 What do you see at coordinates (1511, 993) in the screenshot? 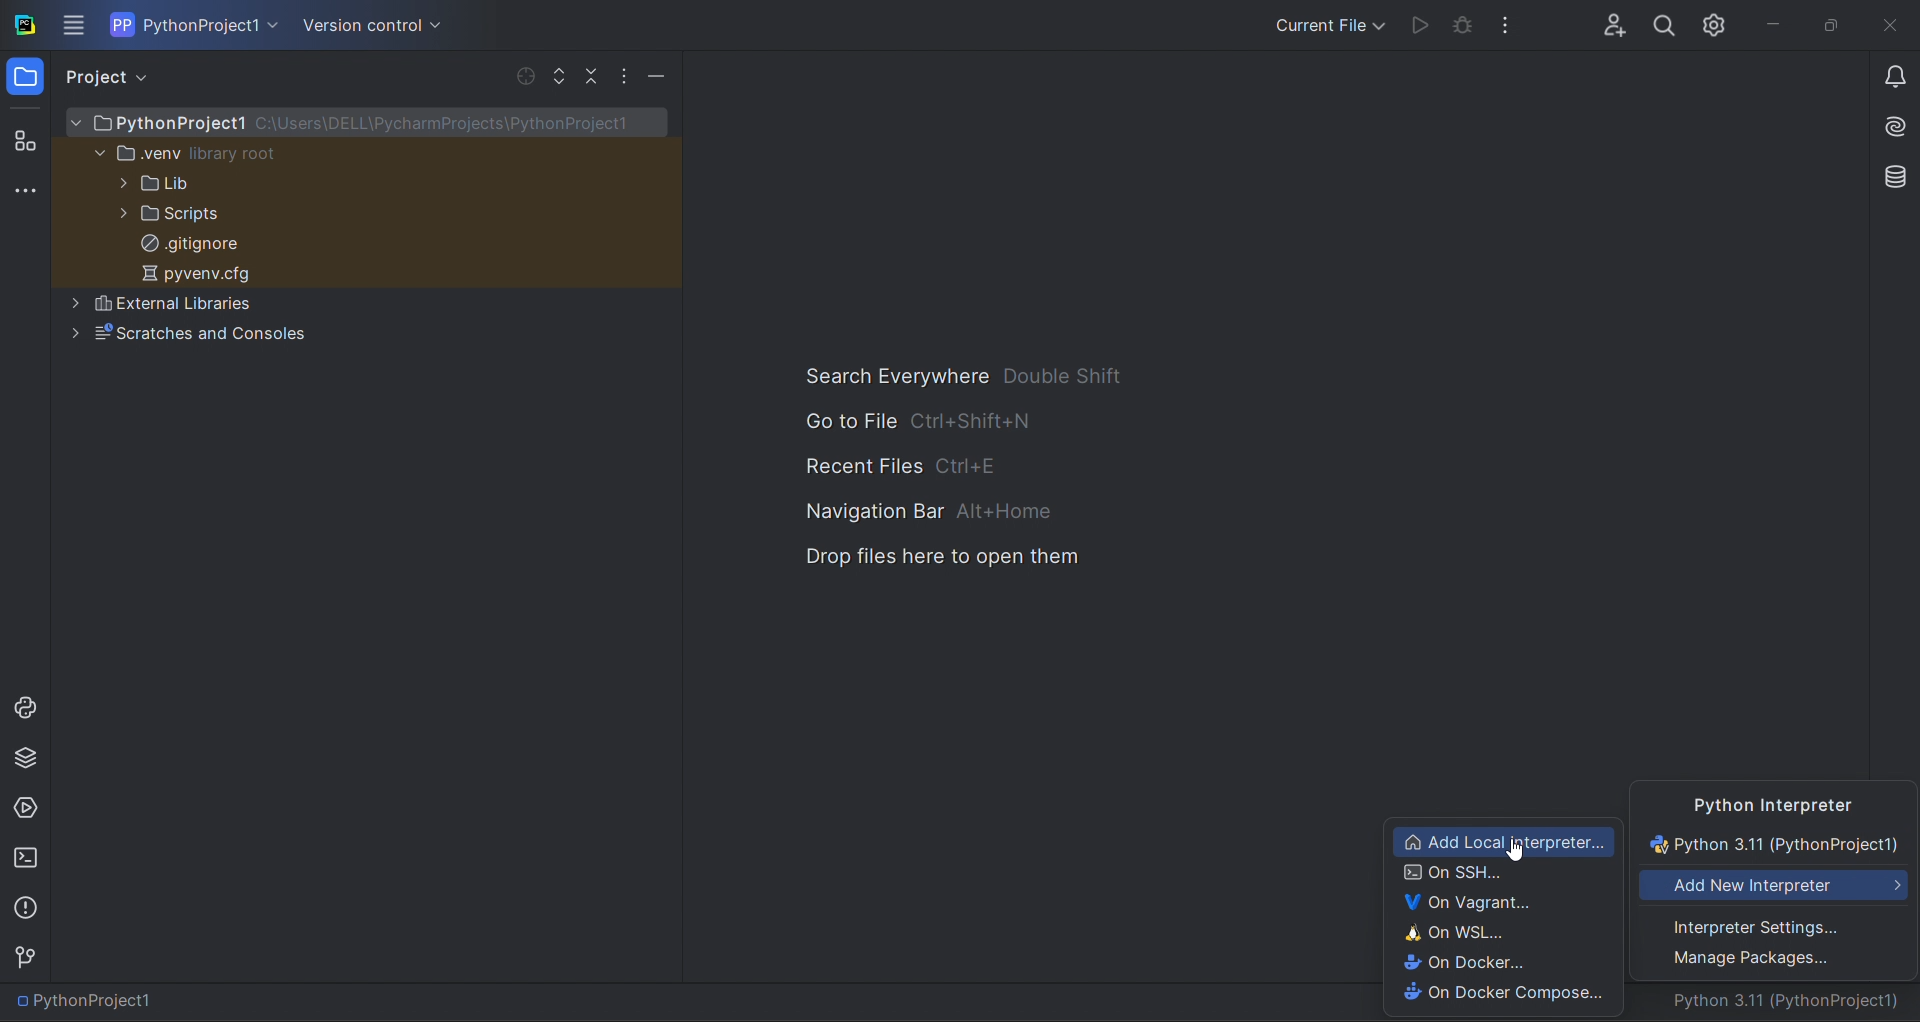
I see `docker compose` at bounding box center [1511, 993].